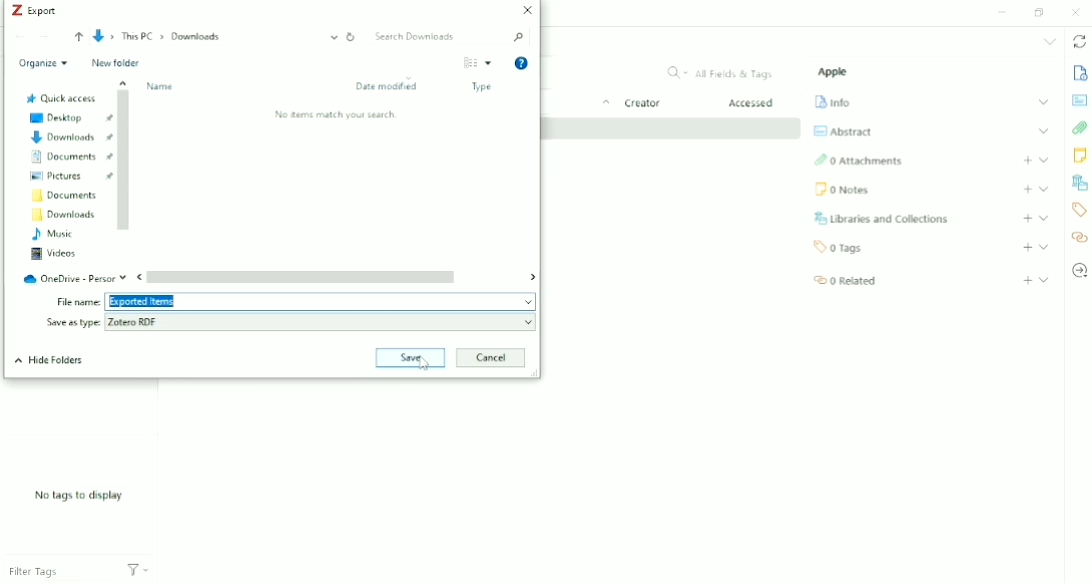 The height and width of the screenshot is (584, 1092). Describe the element at coordinates (216, 37) in the screenshot. I see `This PC > Downloads` at that location.